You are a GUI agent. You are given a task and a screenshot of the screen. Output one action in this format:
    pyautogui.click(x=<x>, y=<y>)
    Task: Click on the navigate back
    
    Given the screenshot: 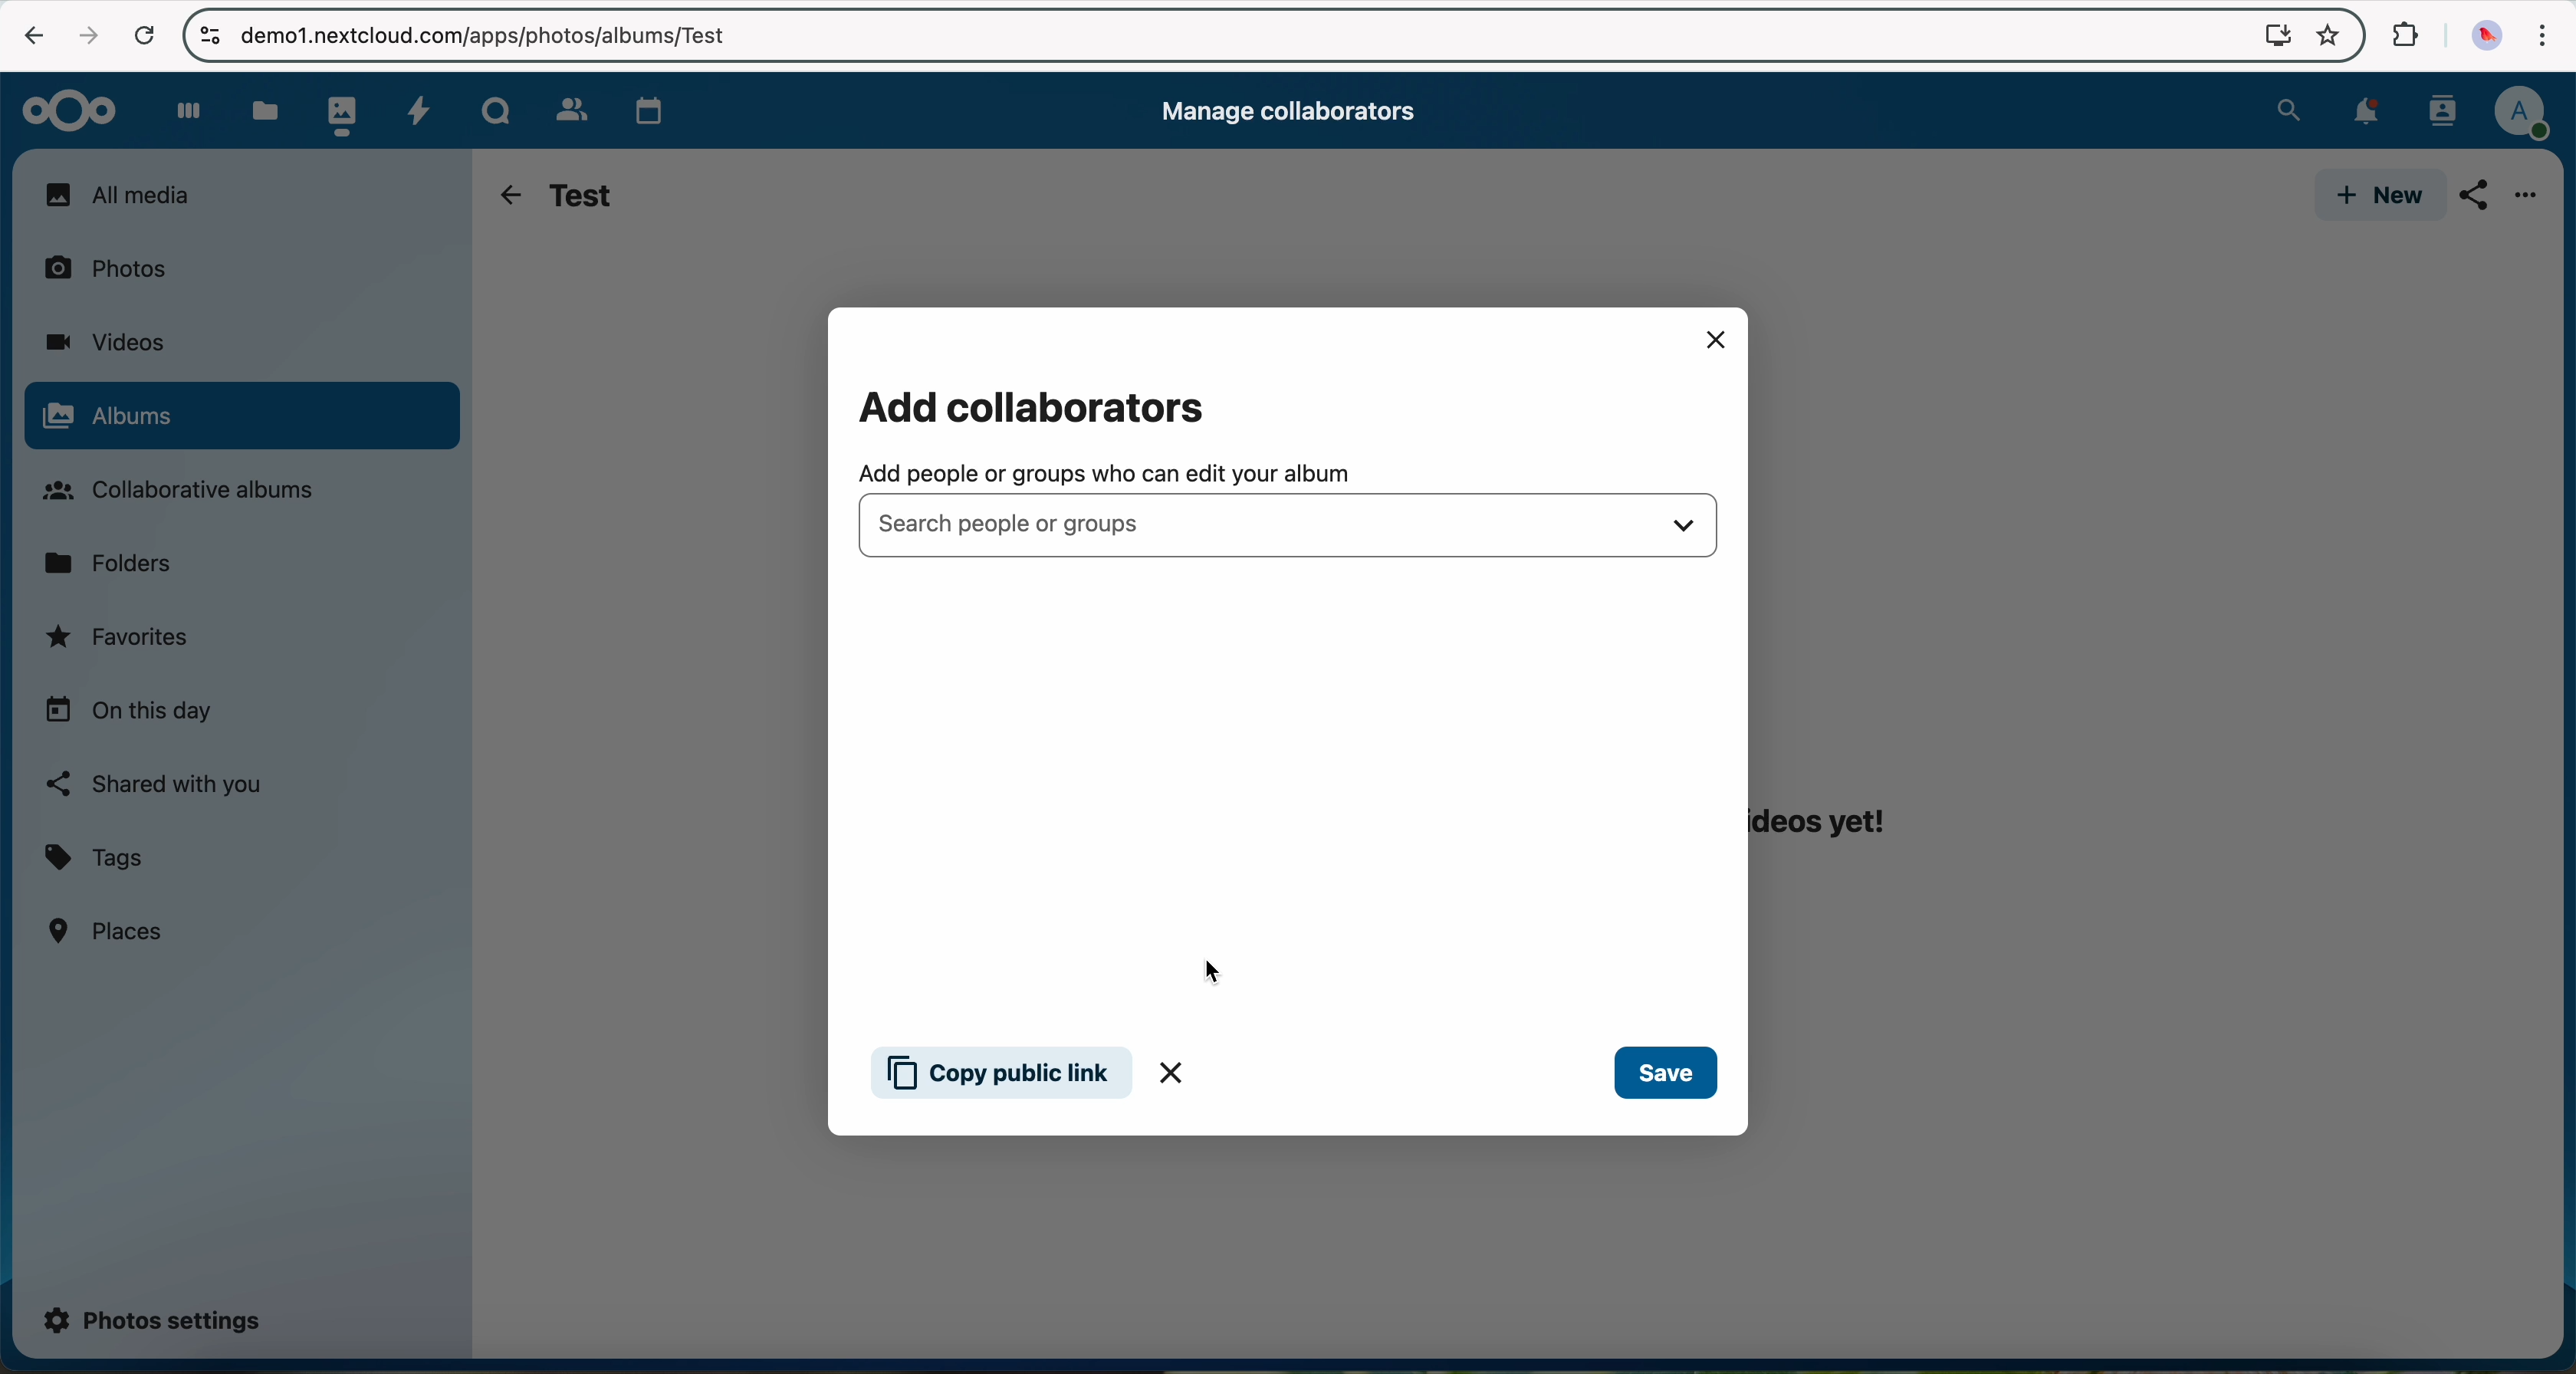 What is the action you would take?
    pyautogui.click(x=26, y=33)
    